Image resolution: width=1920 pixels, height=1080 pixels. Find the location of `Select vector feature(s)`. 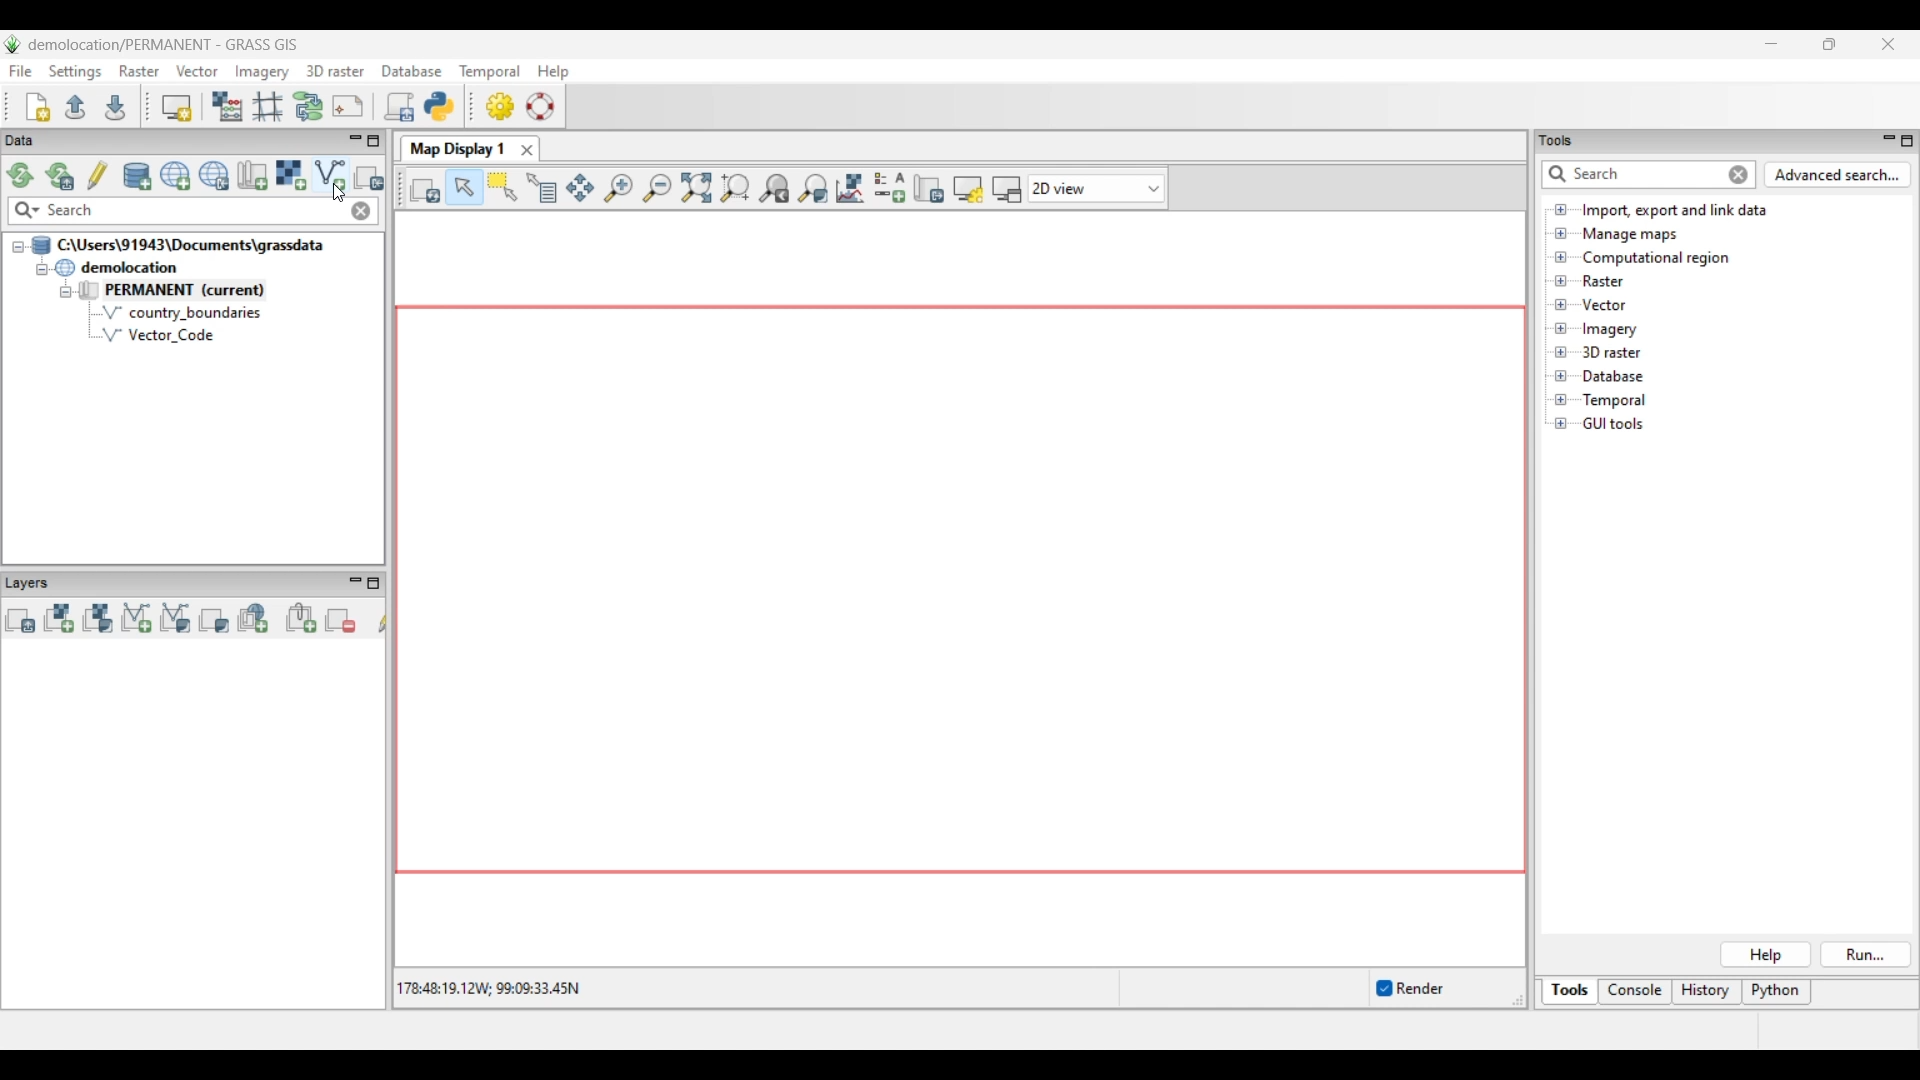

Select vector feature(s) is located at coordinates (500, 188).